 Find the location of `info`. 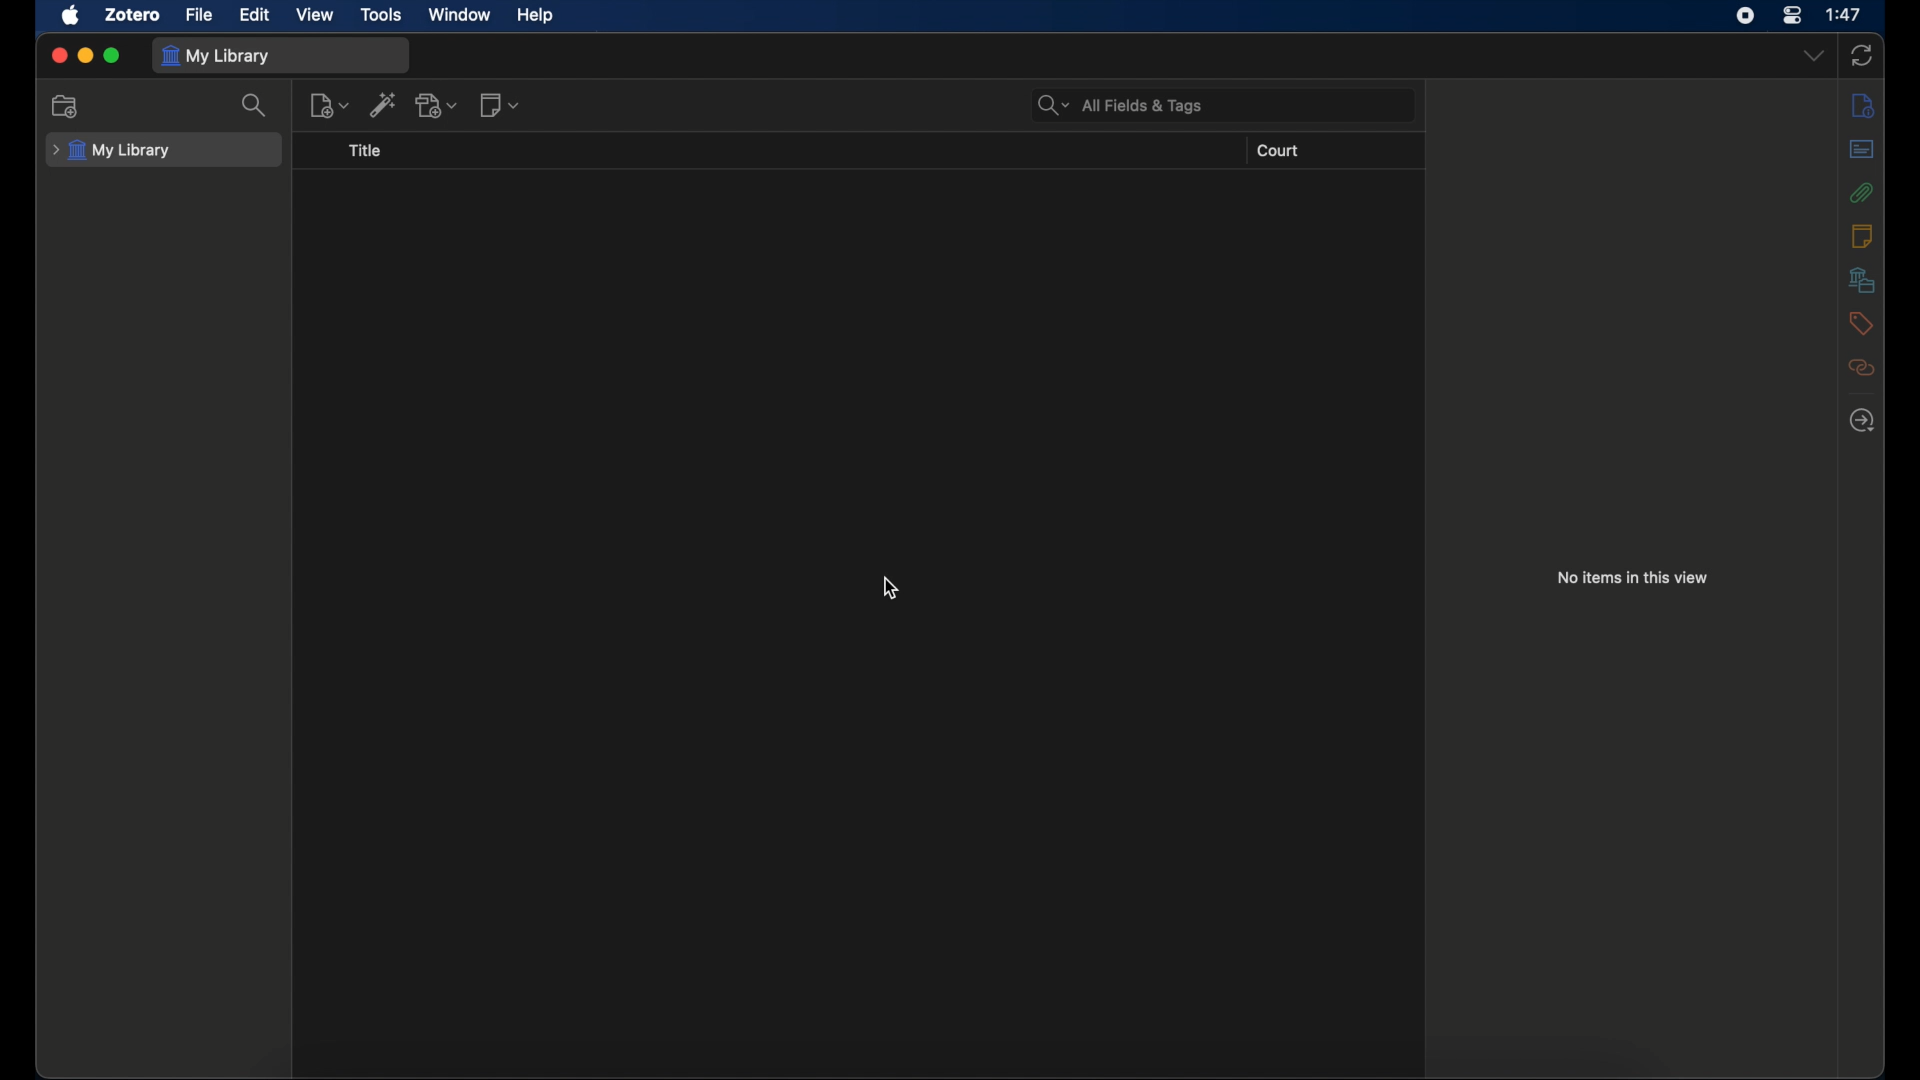

info is located at coordinates (1864, 106).